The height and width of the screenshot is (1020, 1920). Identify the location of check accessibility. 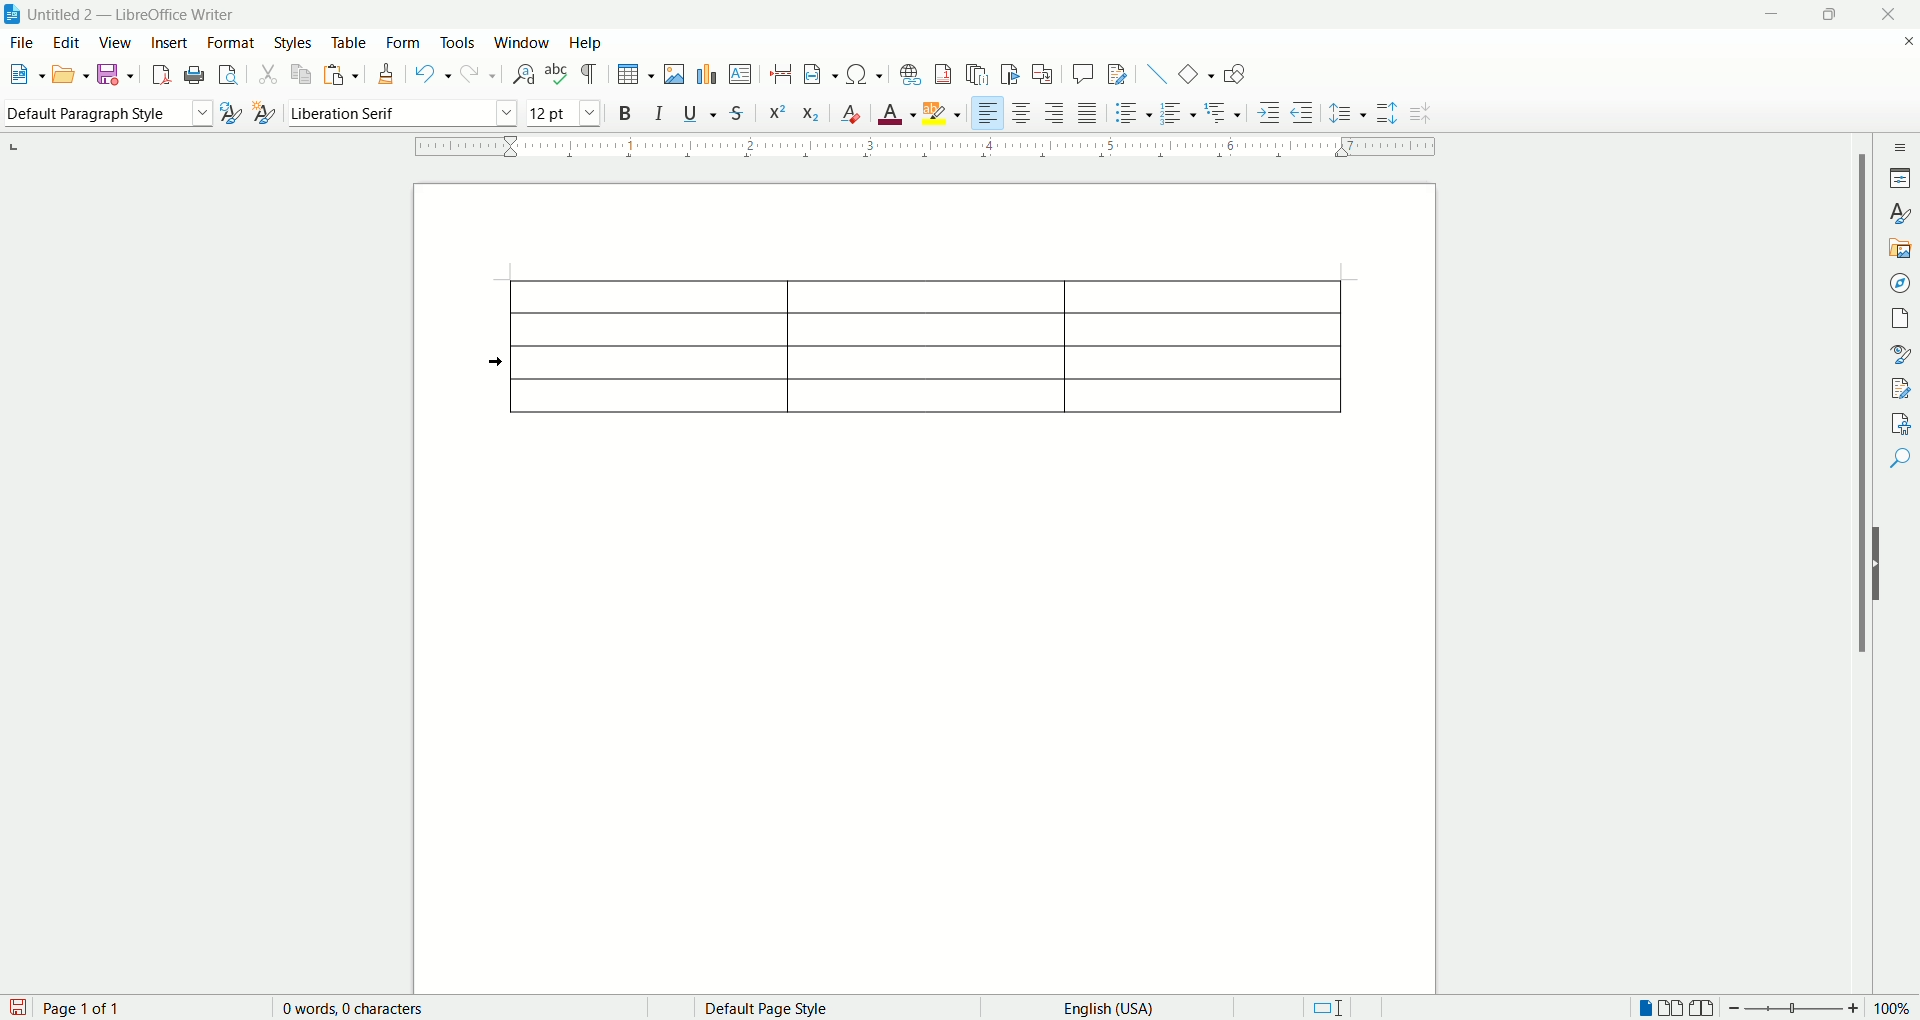
(1898, 423).